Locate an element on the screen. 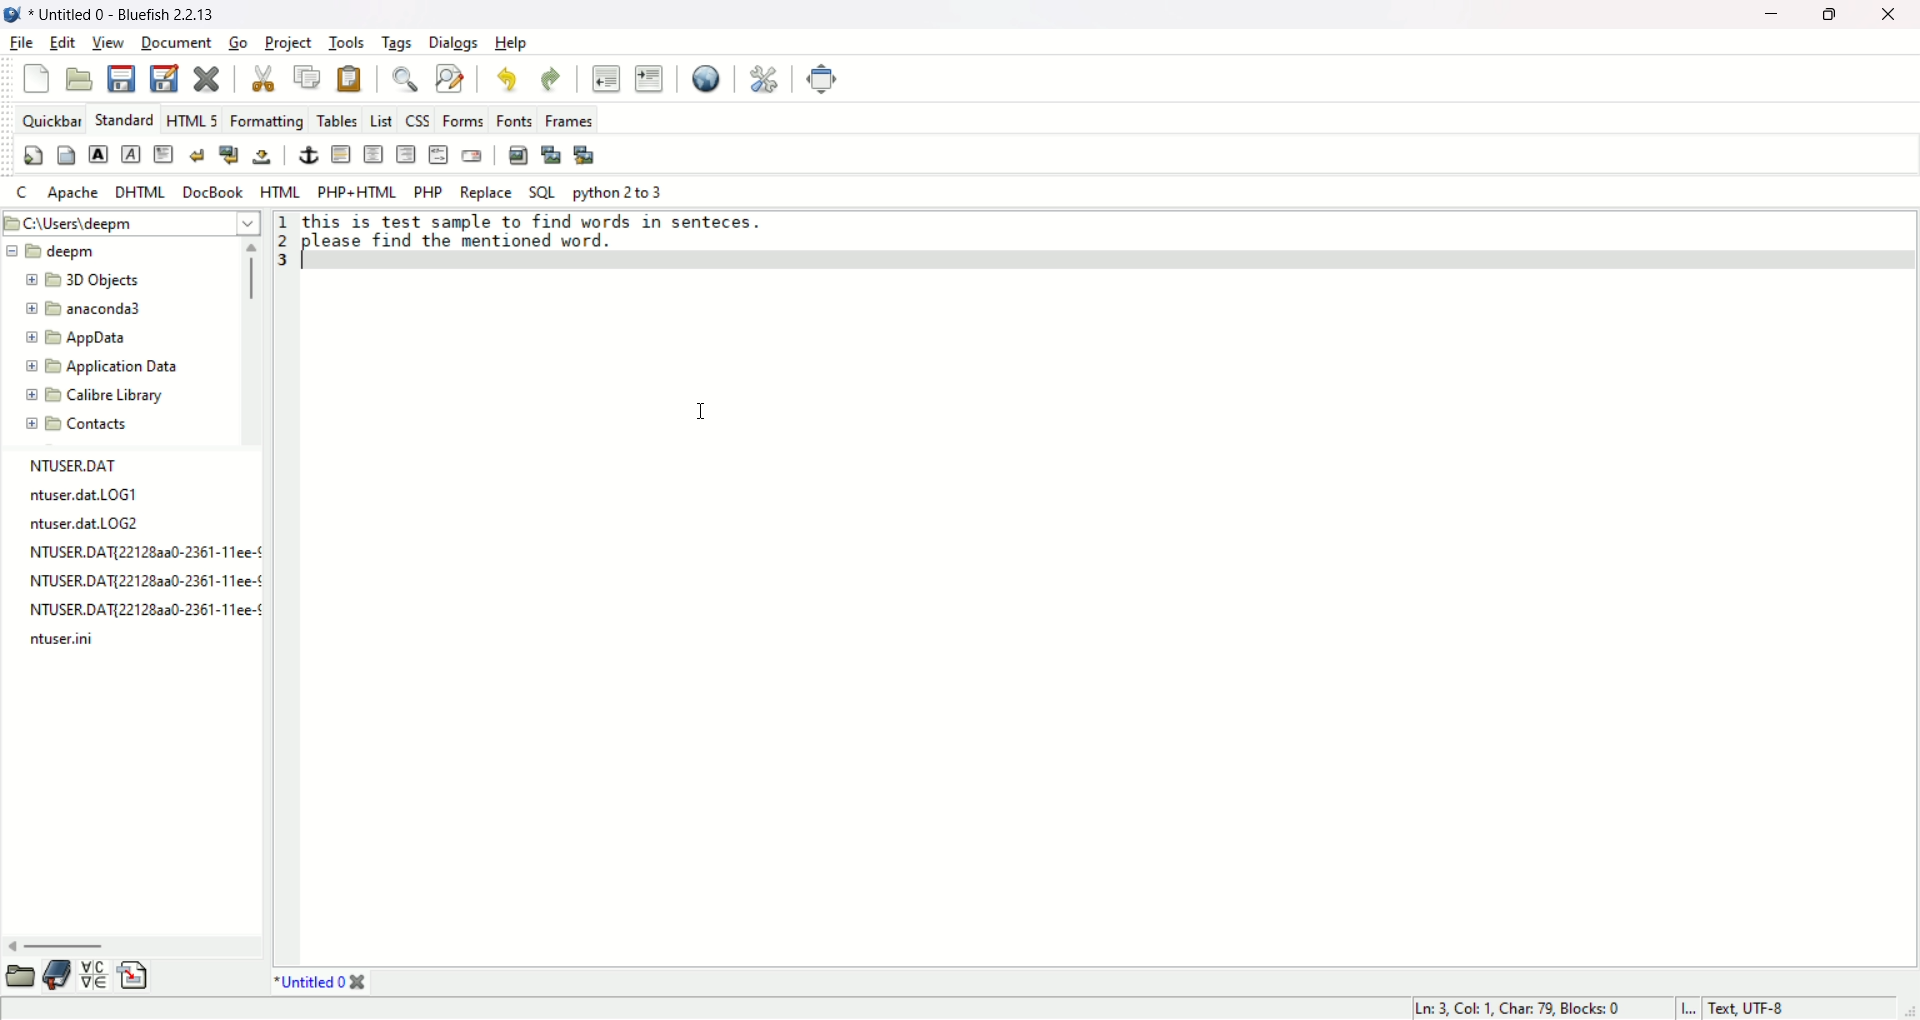 The image size is (1920, 1020). documentation is located at coordinates (56, 976).